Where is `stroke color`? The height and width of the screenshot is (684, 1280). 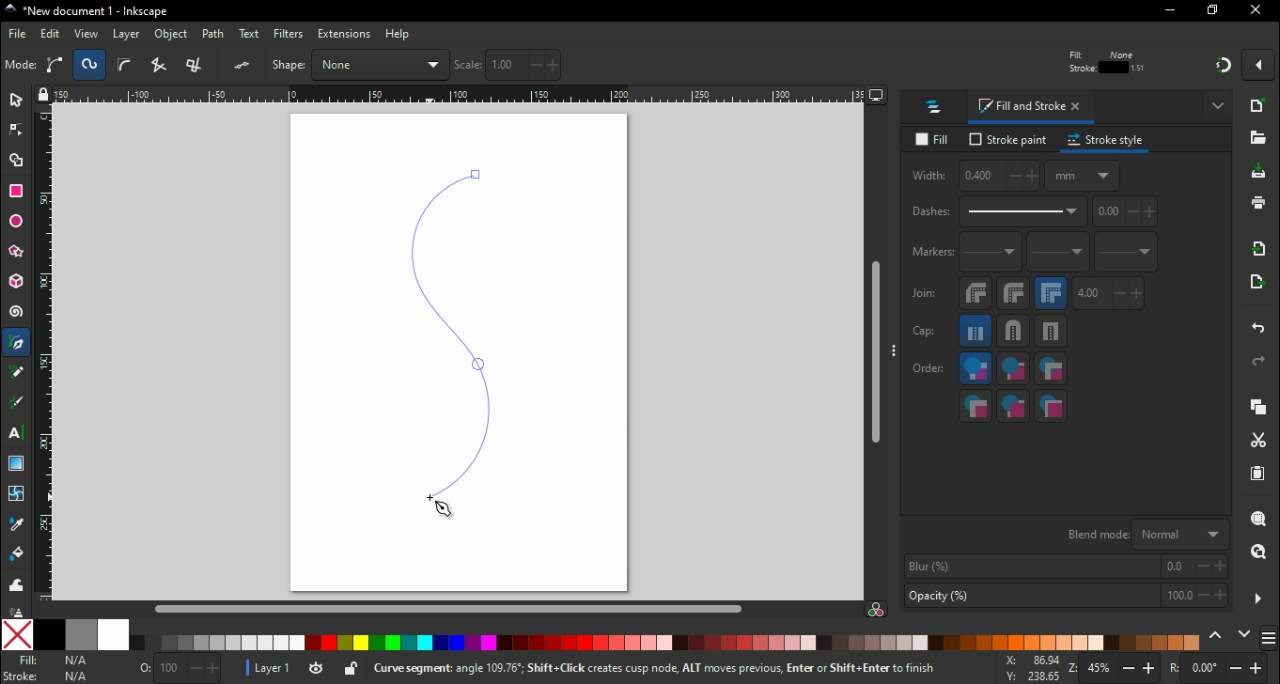 stroke color is located at coordinates (48, 676).